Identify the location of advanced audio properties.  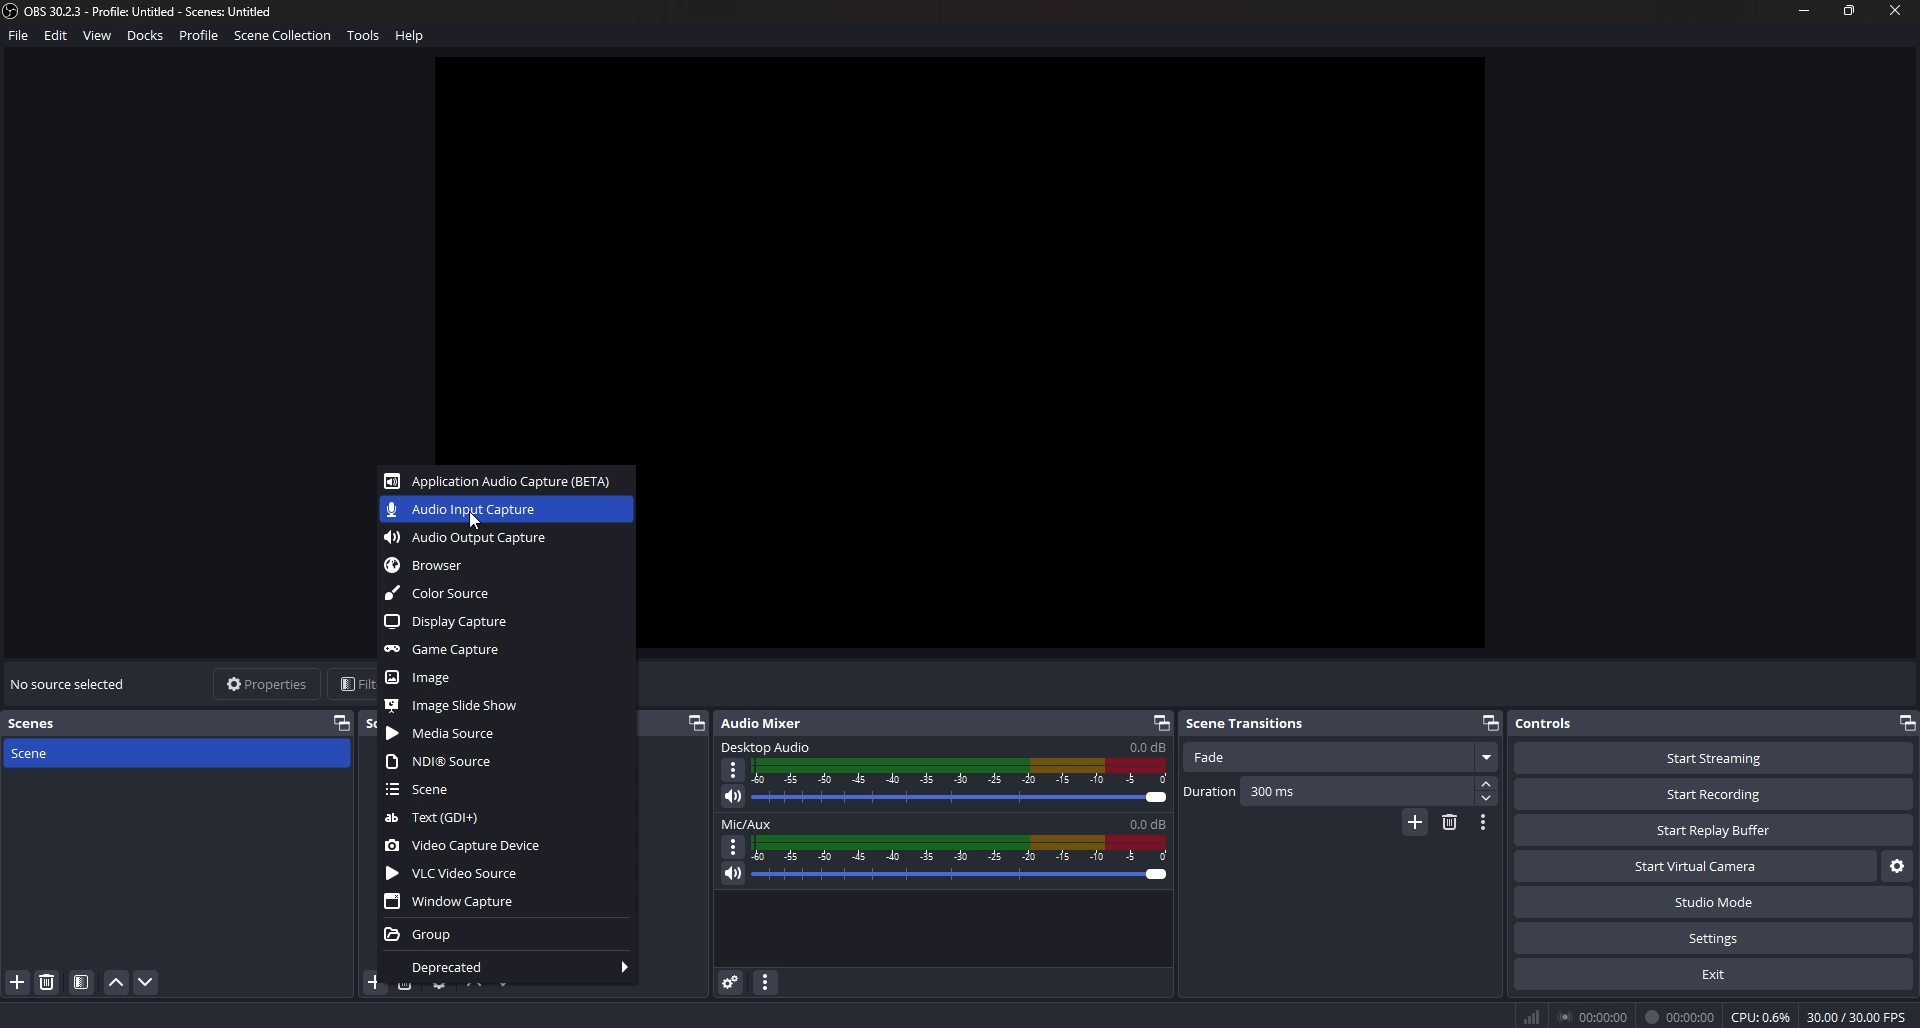
(730, 981).